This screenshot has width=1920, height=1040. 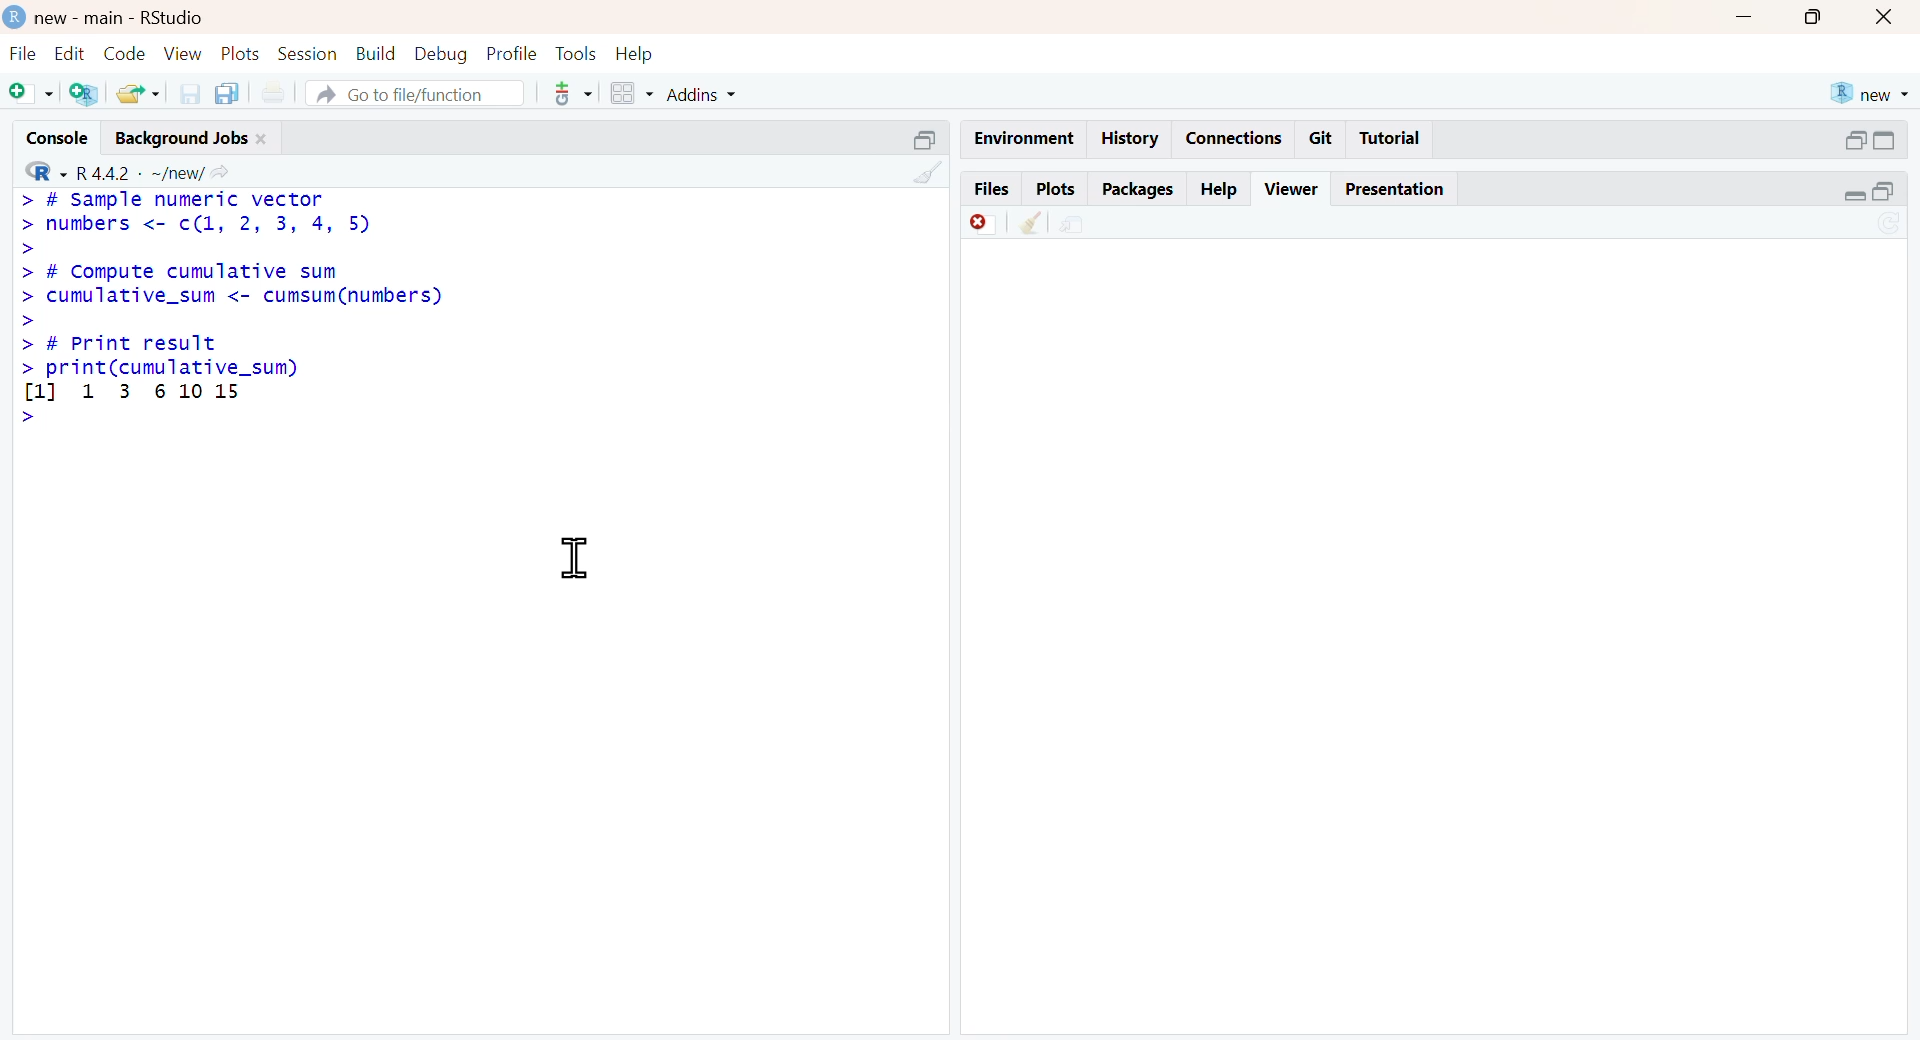 I want to click on R 4.4.2 ~/new/, so click(x=140, y=173).